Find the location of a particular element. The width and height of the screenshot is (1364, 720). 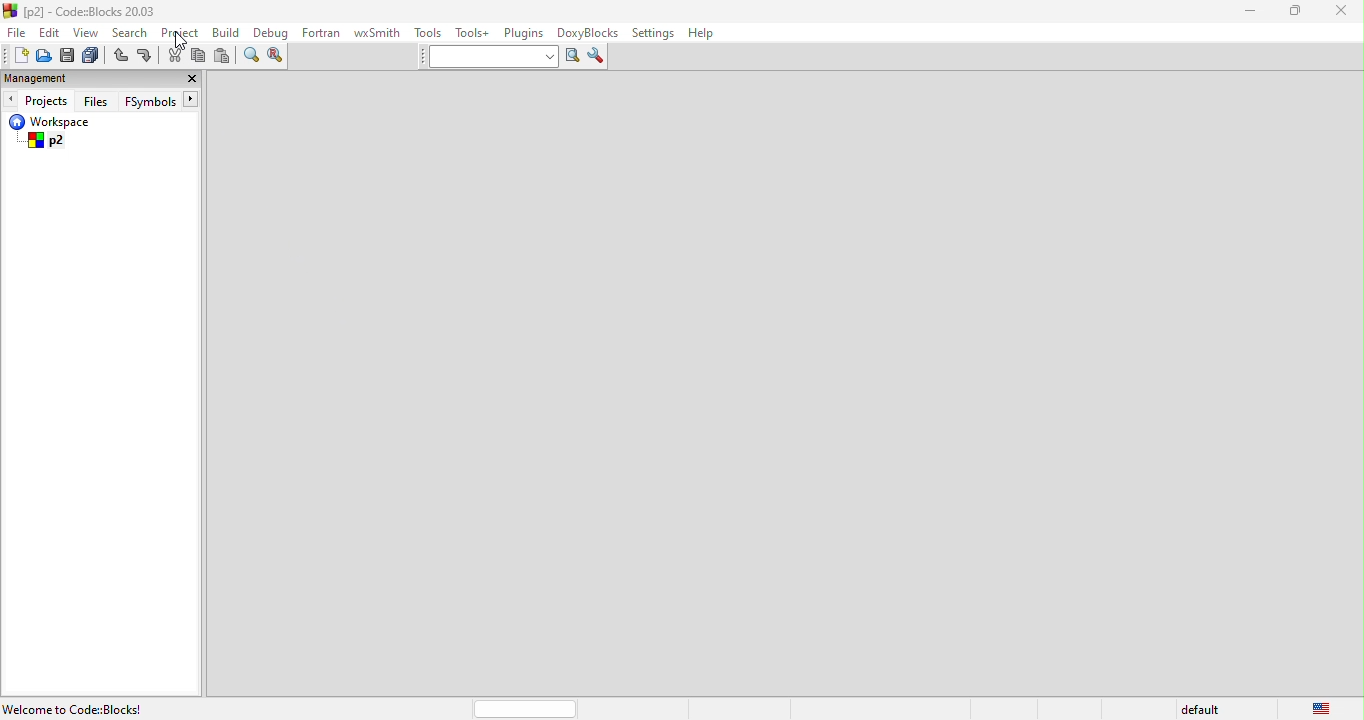

files is located at coordinates (99, 100).